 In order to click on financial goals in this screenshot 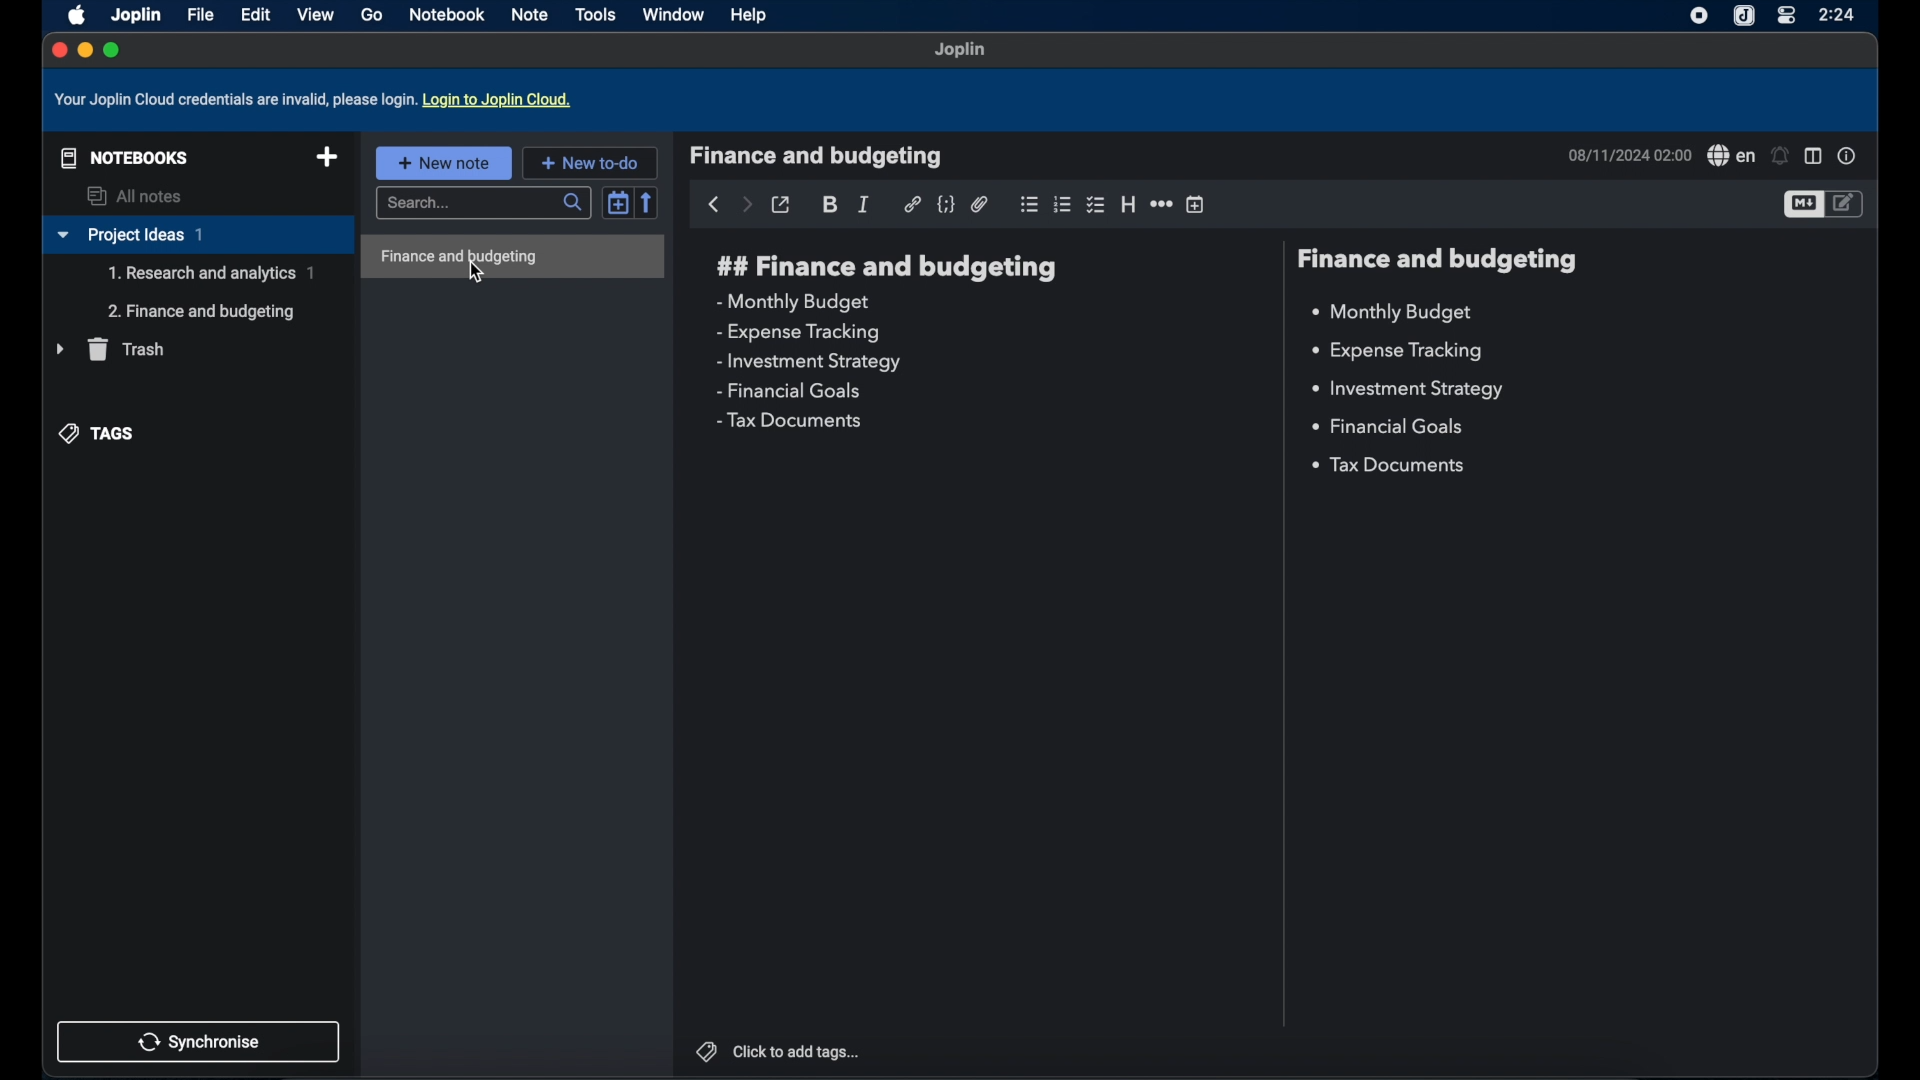, I will do `click(1387, 425)`.